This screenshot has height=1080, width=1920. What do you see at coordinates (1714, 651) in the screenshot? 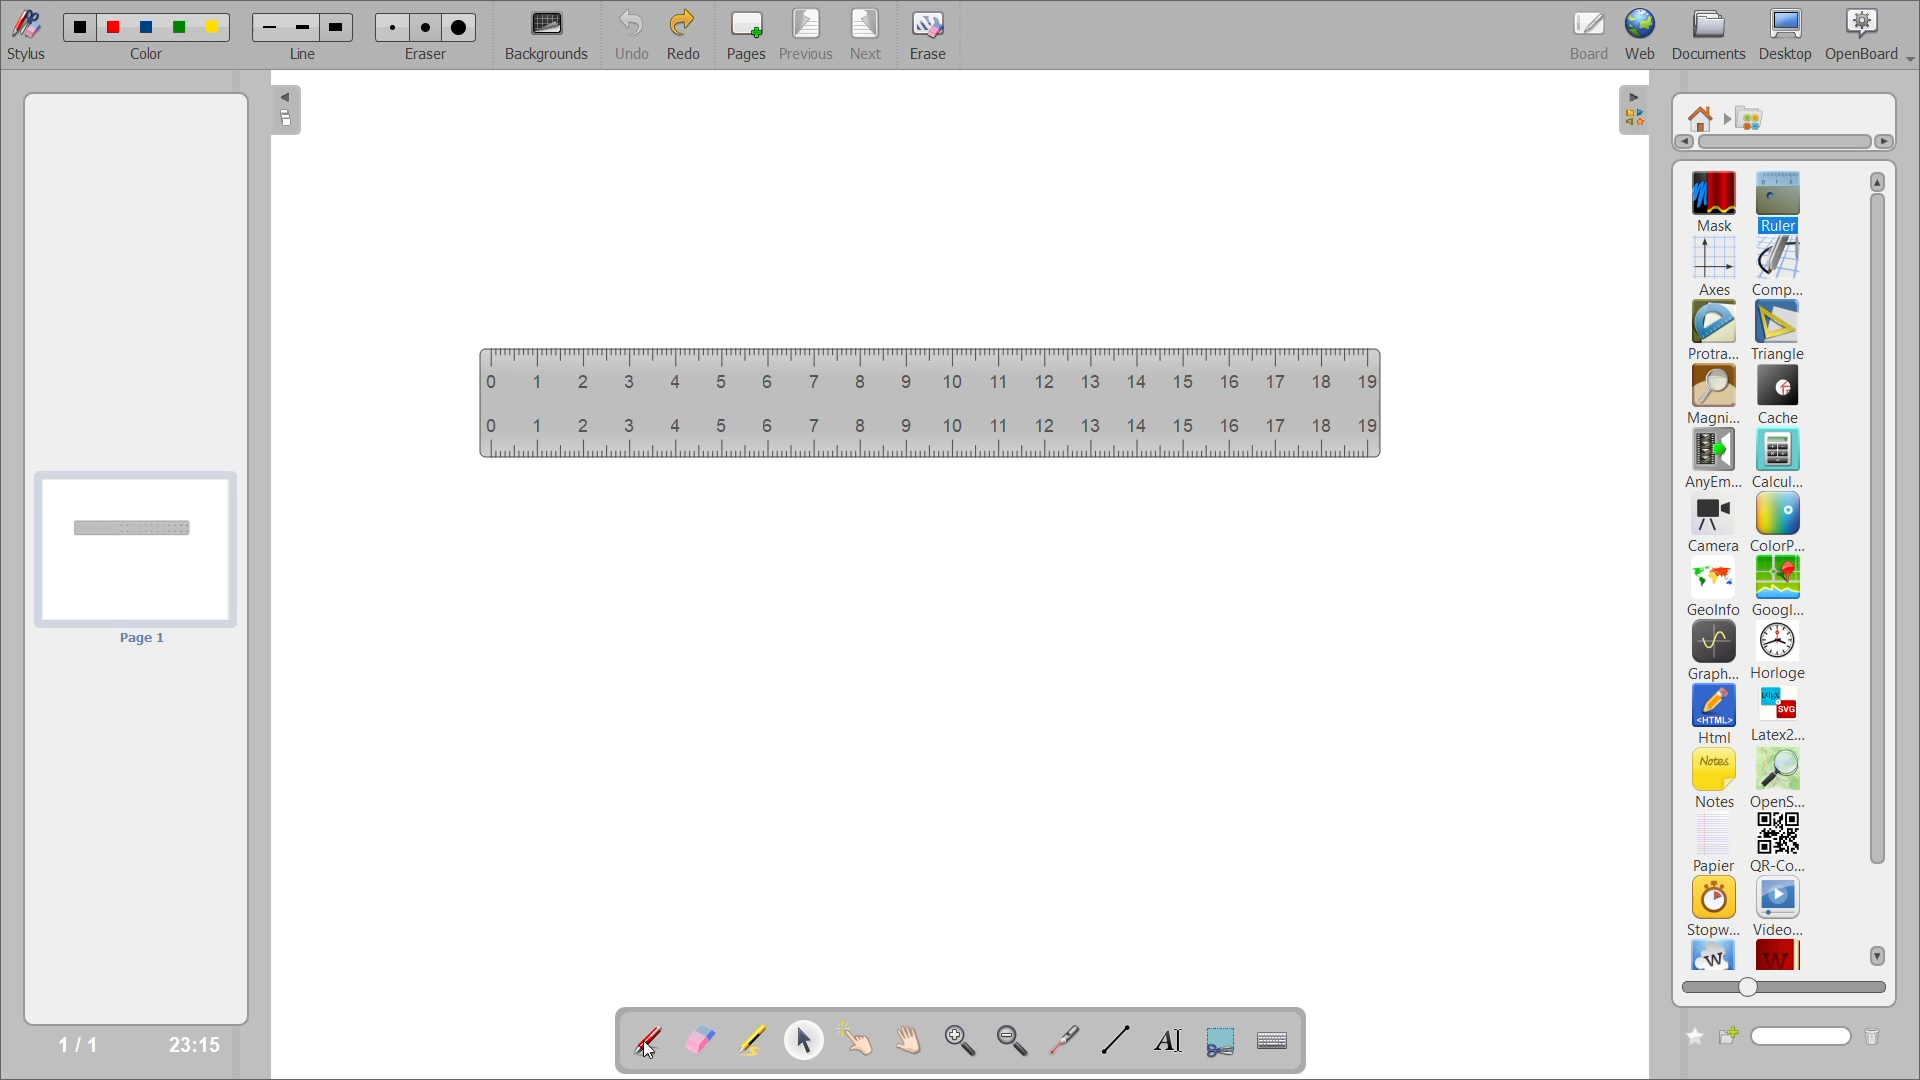
I see `graphme` at bounding box center [1714, 651].